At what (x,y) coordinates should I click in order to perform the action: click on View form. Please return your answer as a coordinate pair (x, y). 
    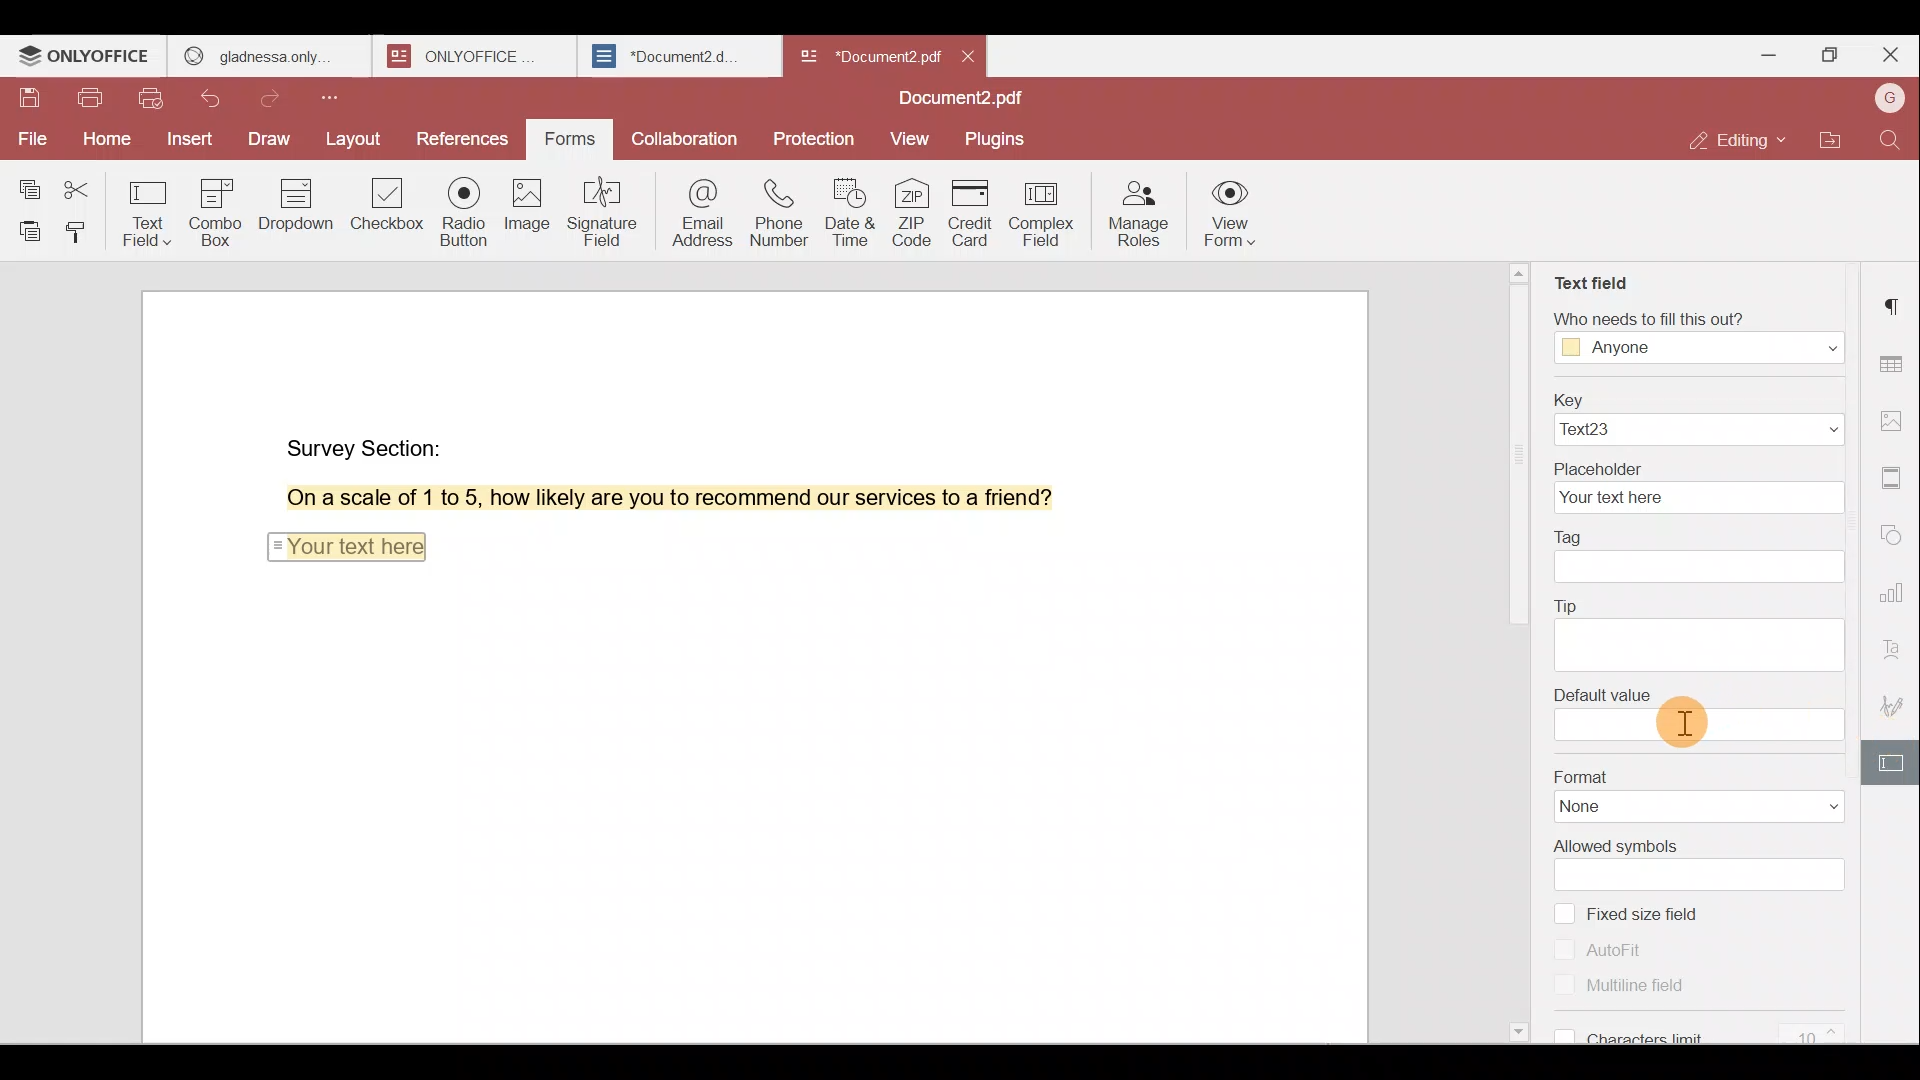
    Looking at the image, I should click on (1230, 216).